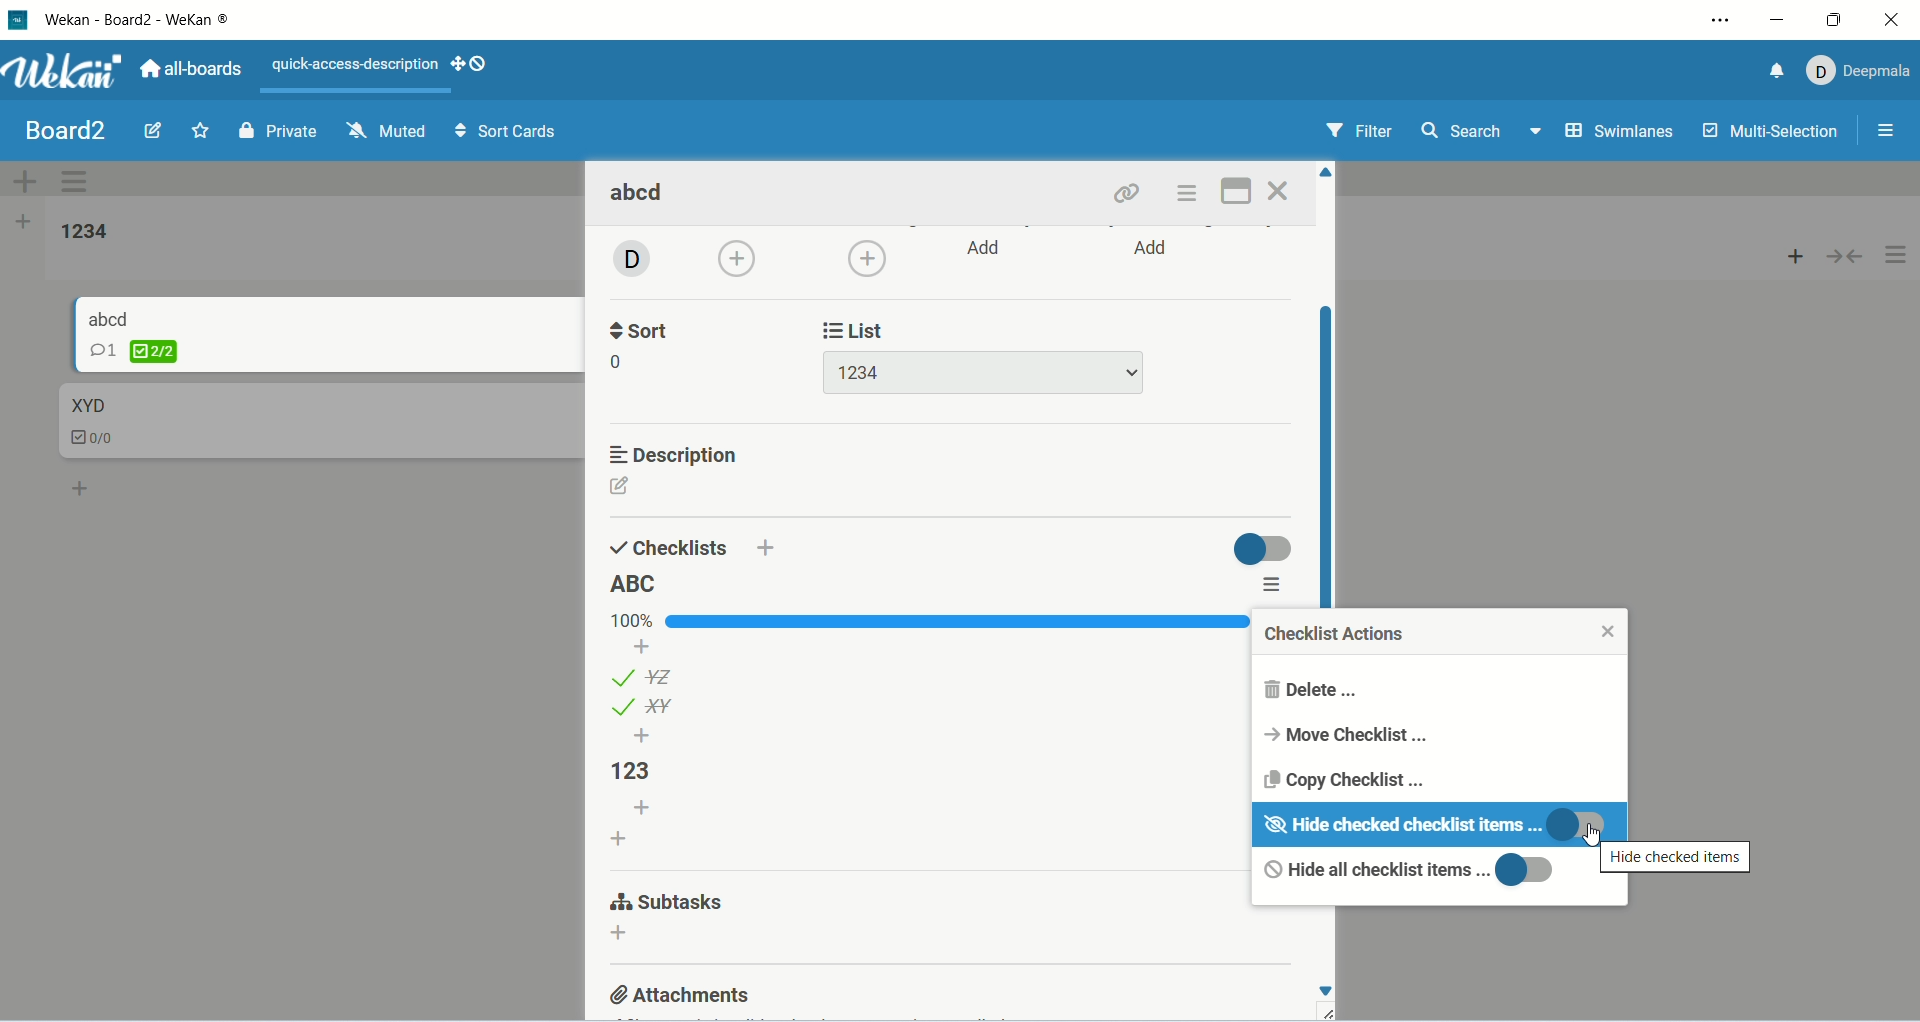 This screenshot has width=1920, height=1022. What do you see at coordinates (1341, 733) in the screenshot?
I see `move checklist` at bounding box center [1341, 733].